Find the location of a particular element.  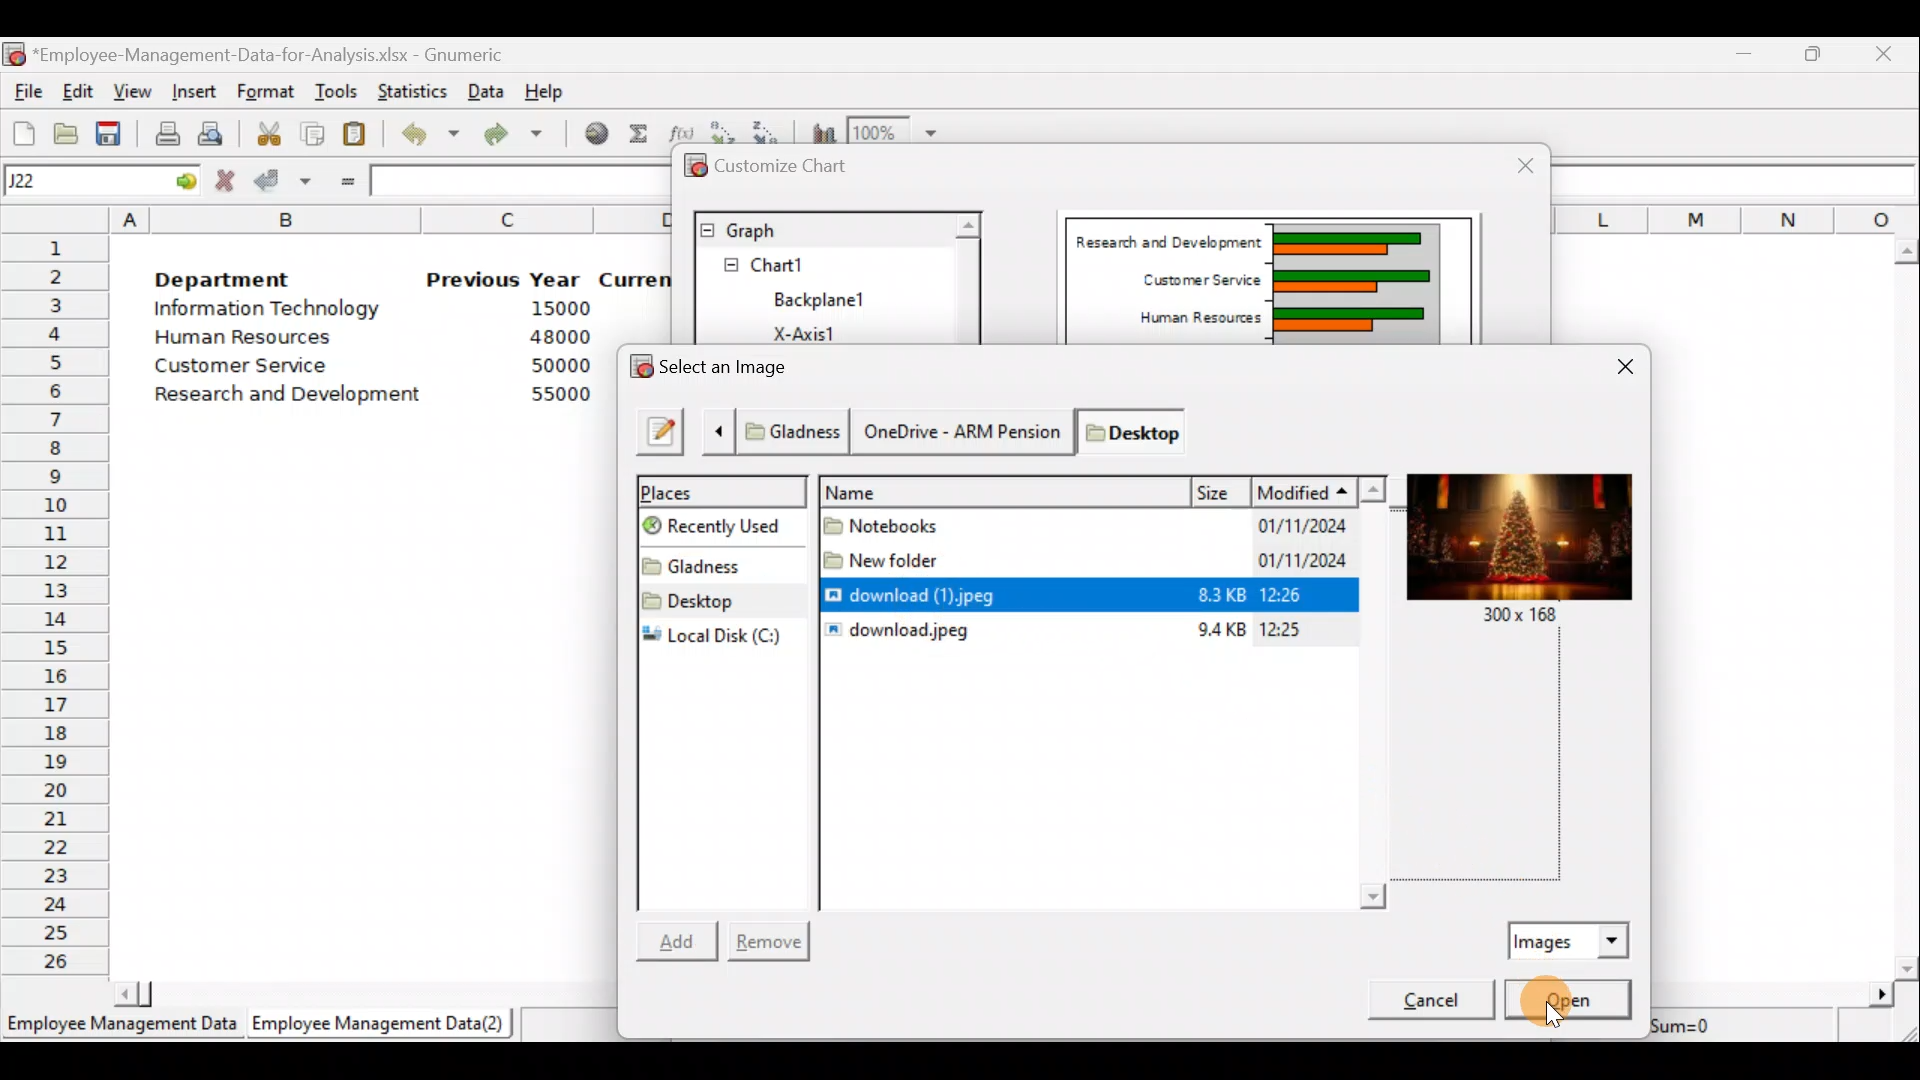

Sort in descending order is located at coordinates (770, 127).